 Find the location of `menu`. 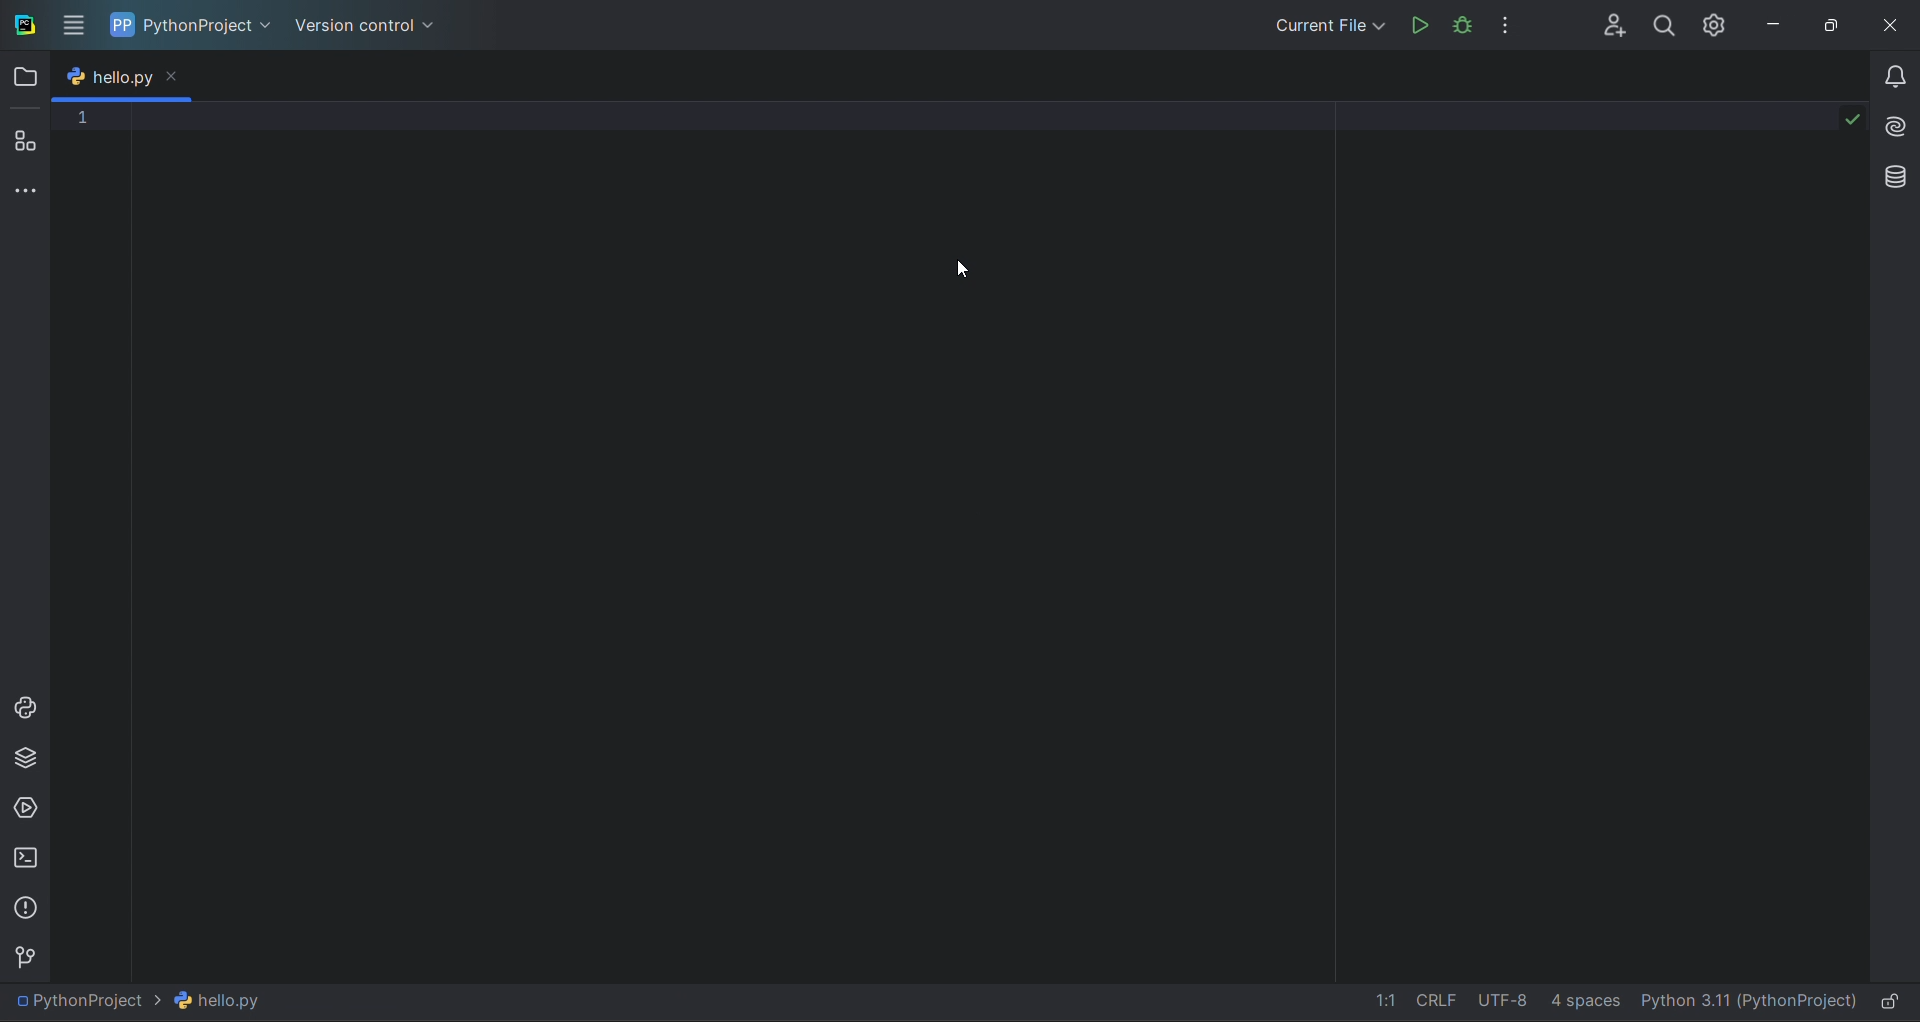

menu is located at coordinates (72, 26).